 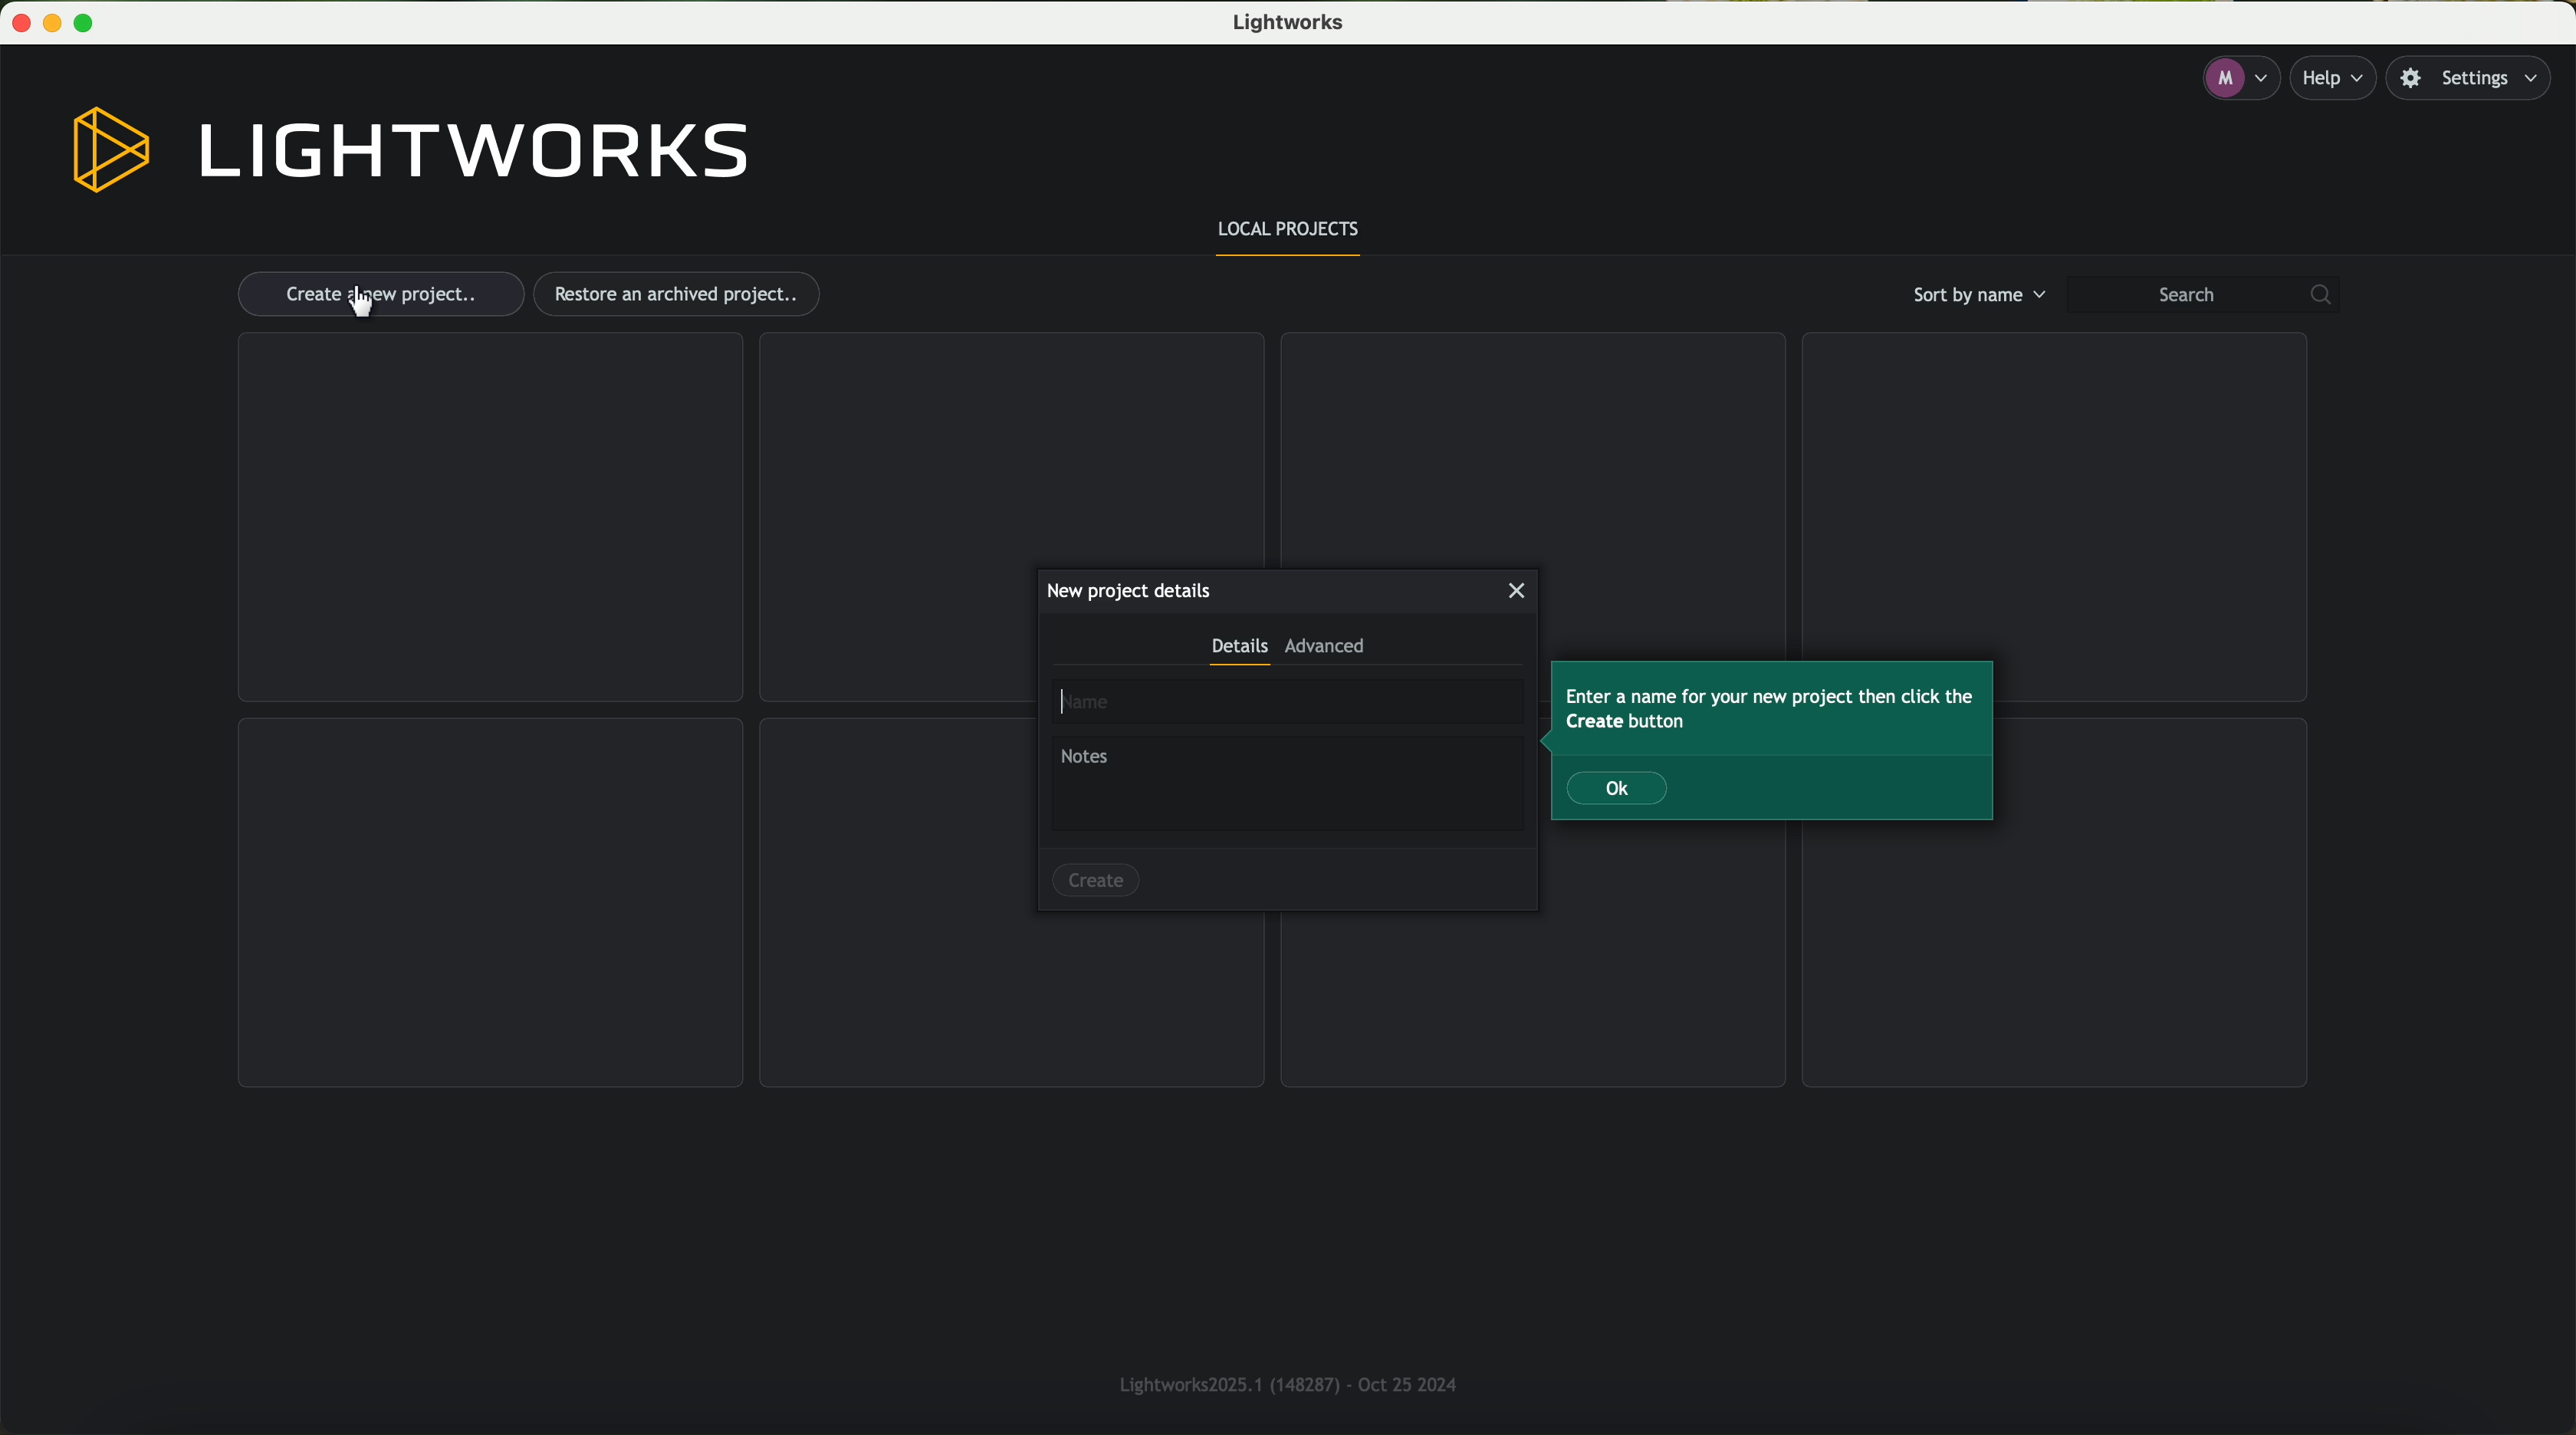 What do you see at coordinates (412, 151) in the screenshot?
I see `Lightworks logo` at bounding box center [412, 151].